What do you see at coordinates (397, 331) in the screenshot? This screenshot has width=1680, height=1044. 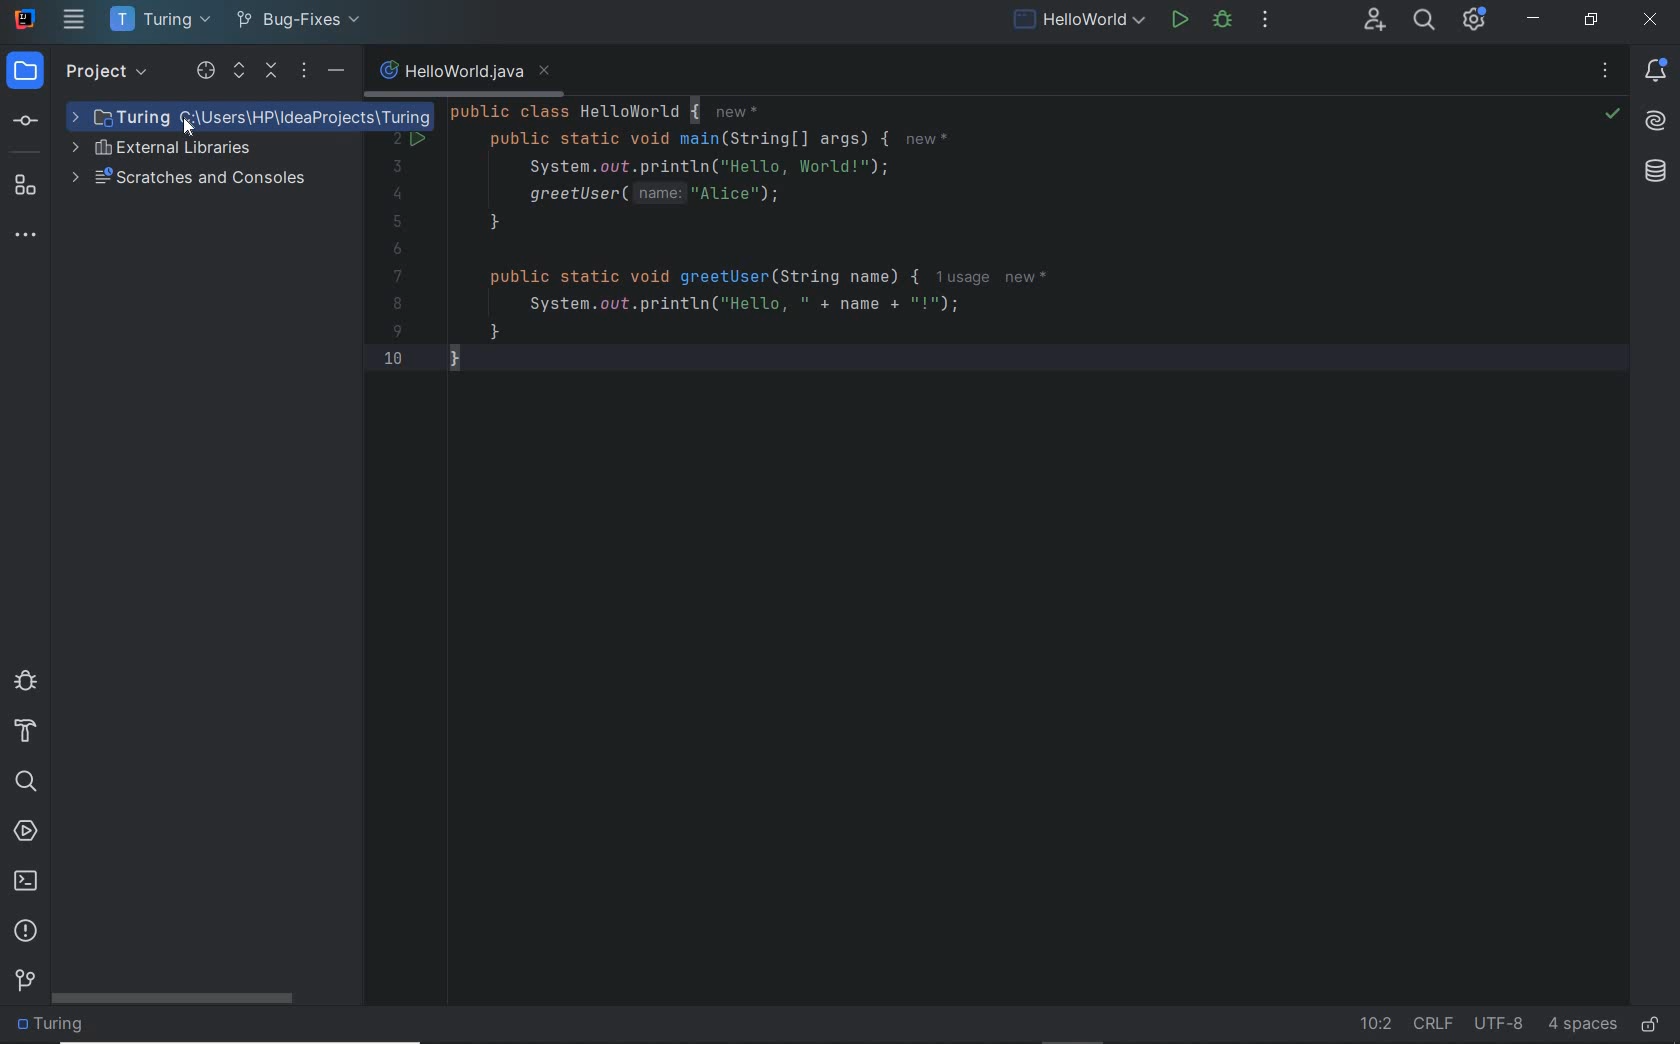 I see `9` at bounding box center [397, 331].